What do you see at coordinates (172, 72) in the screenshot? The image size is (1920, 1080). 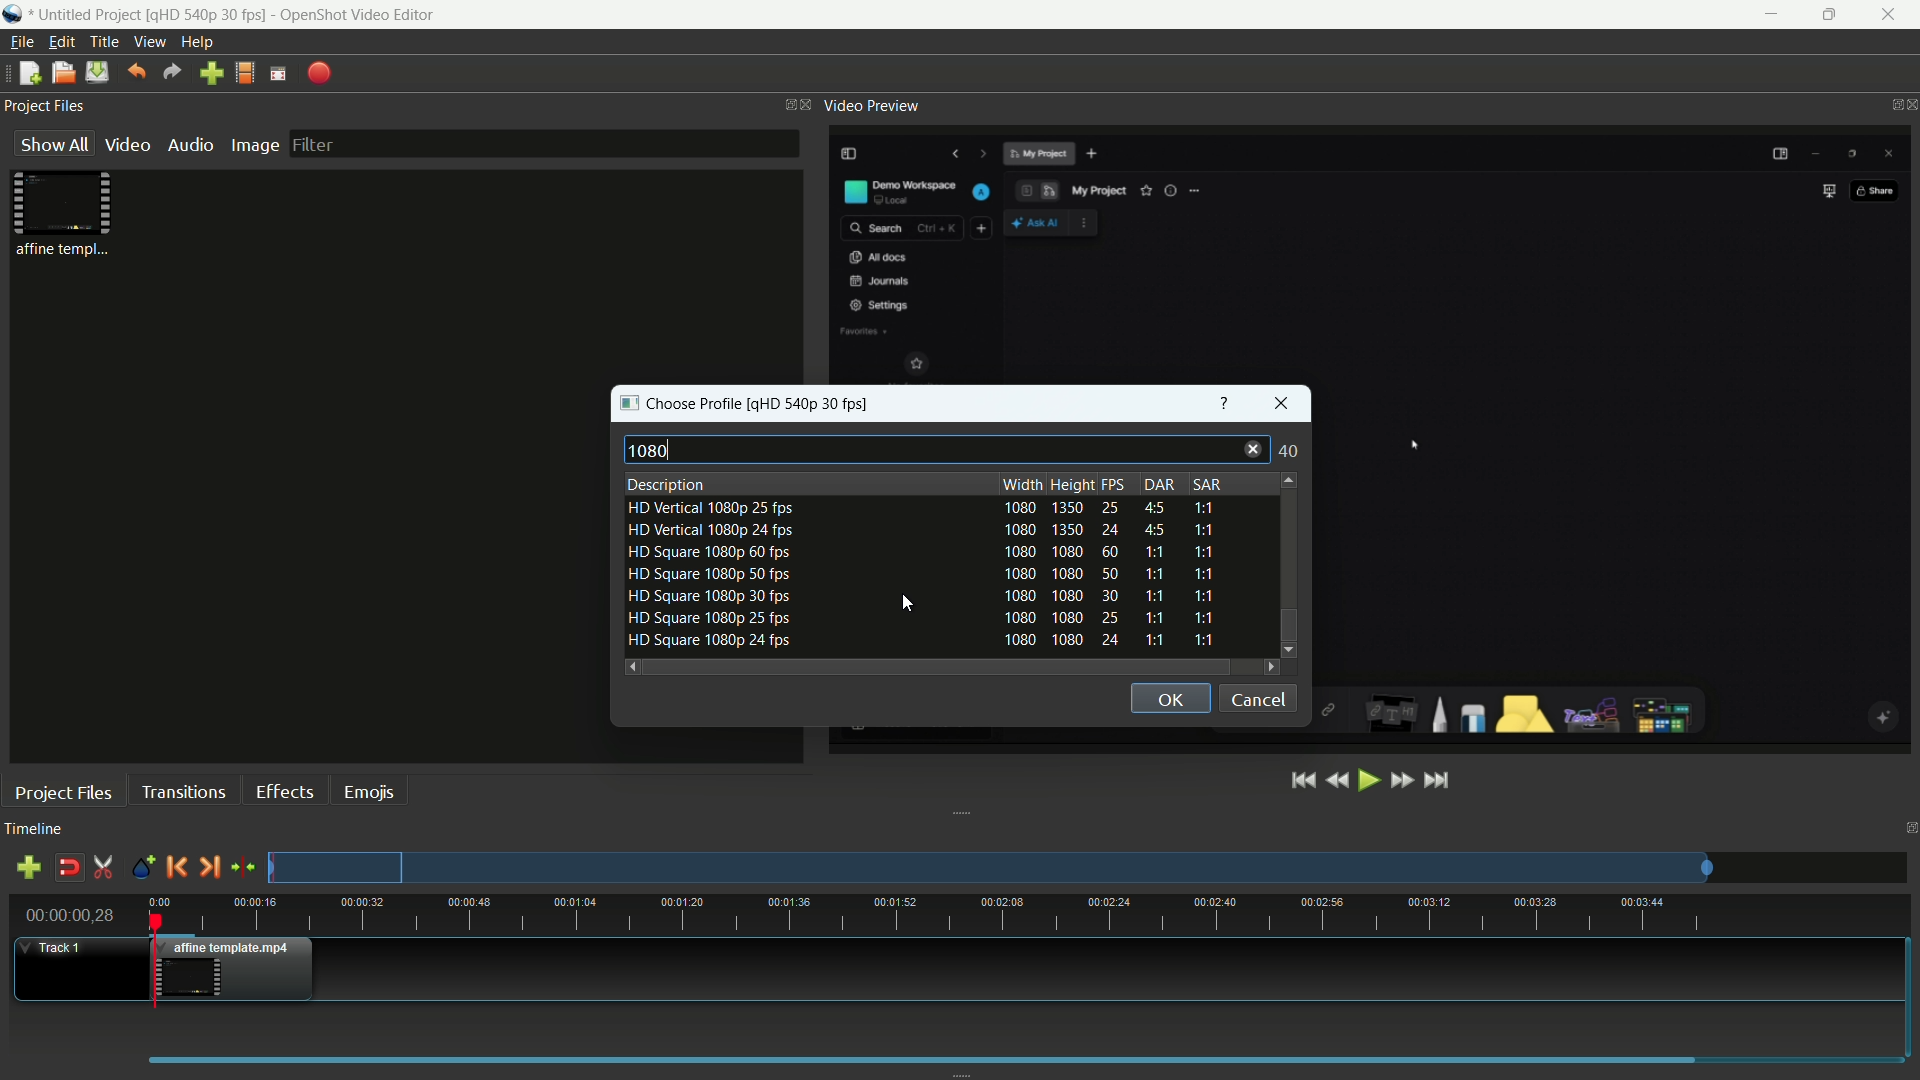 I see `redo` at bounding box center [172, 72].